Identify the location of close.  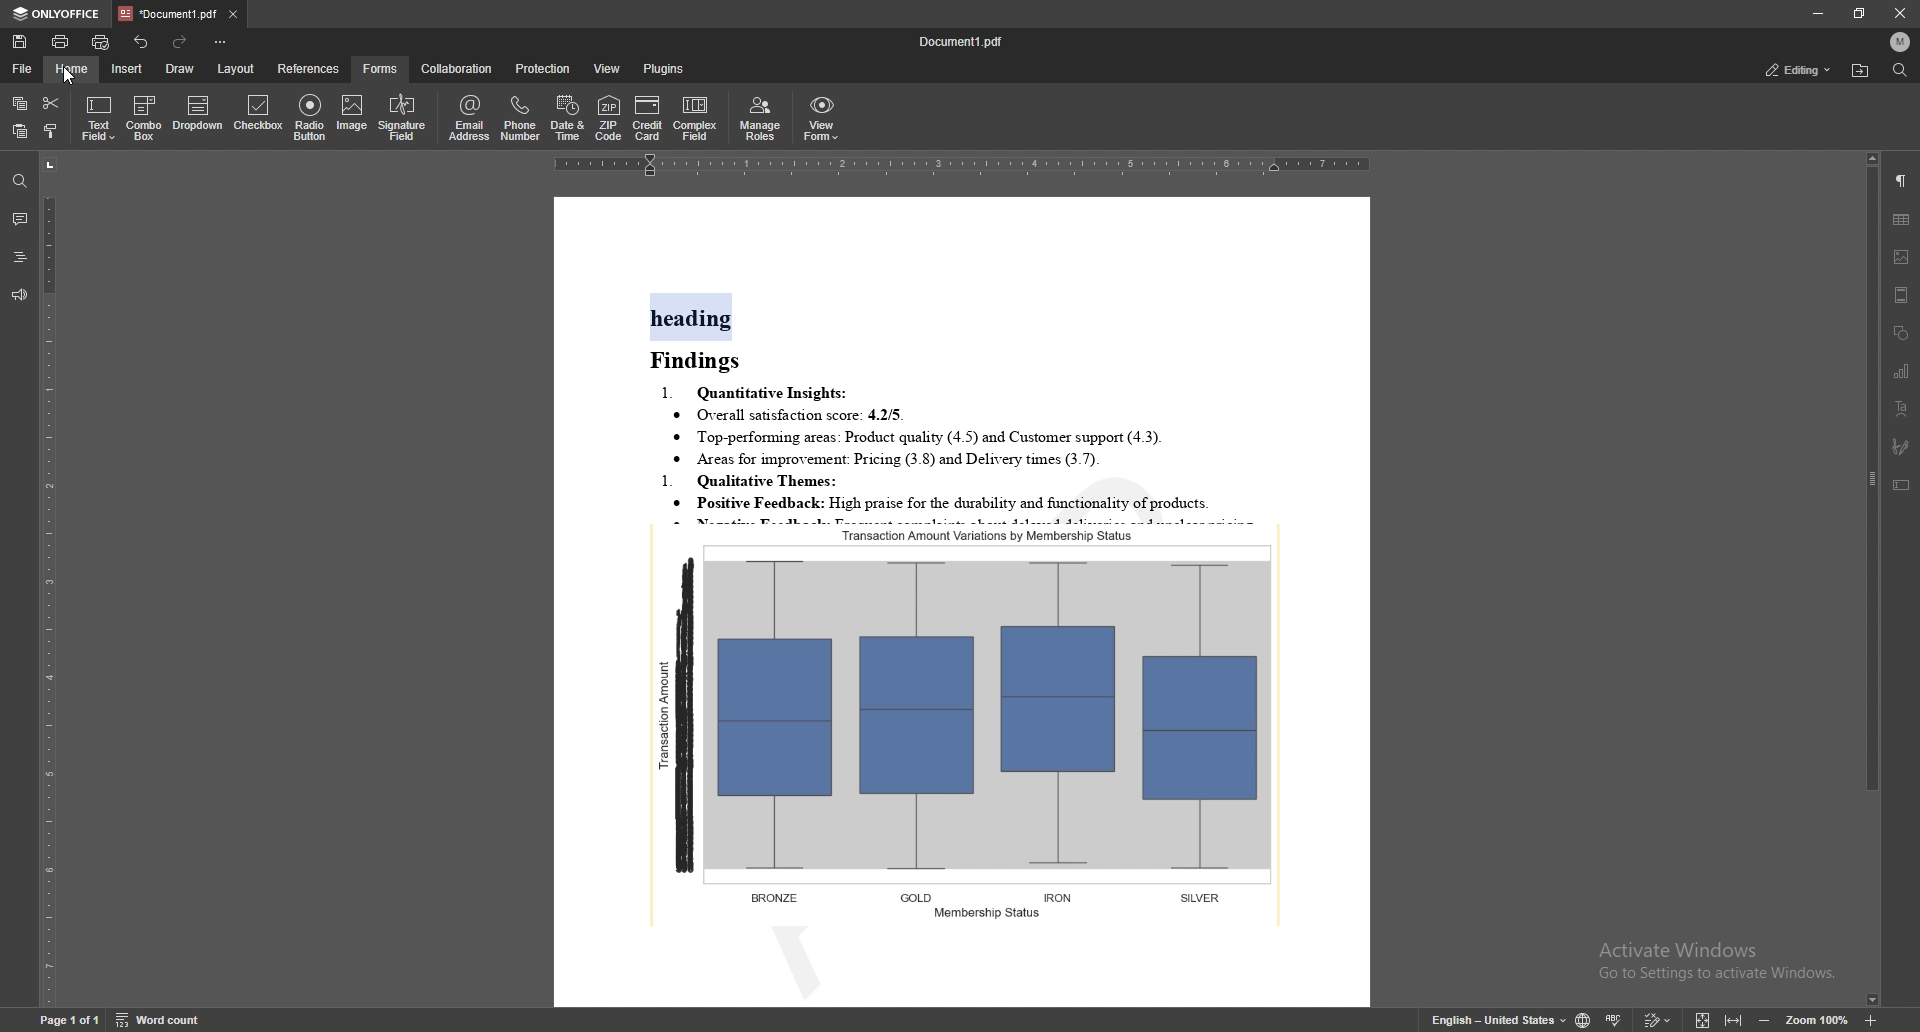
(1902, 14).